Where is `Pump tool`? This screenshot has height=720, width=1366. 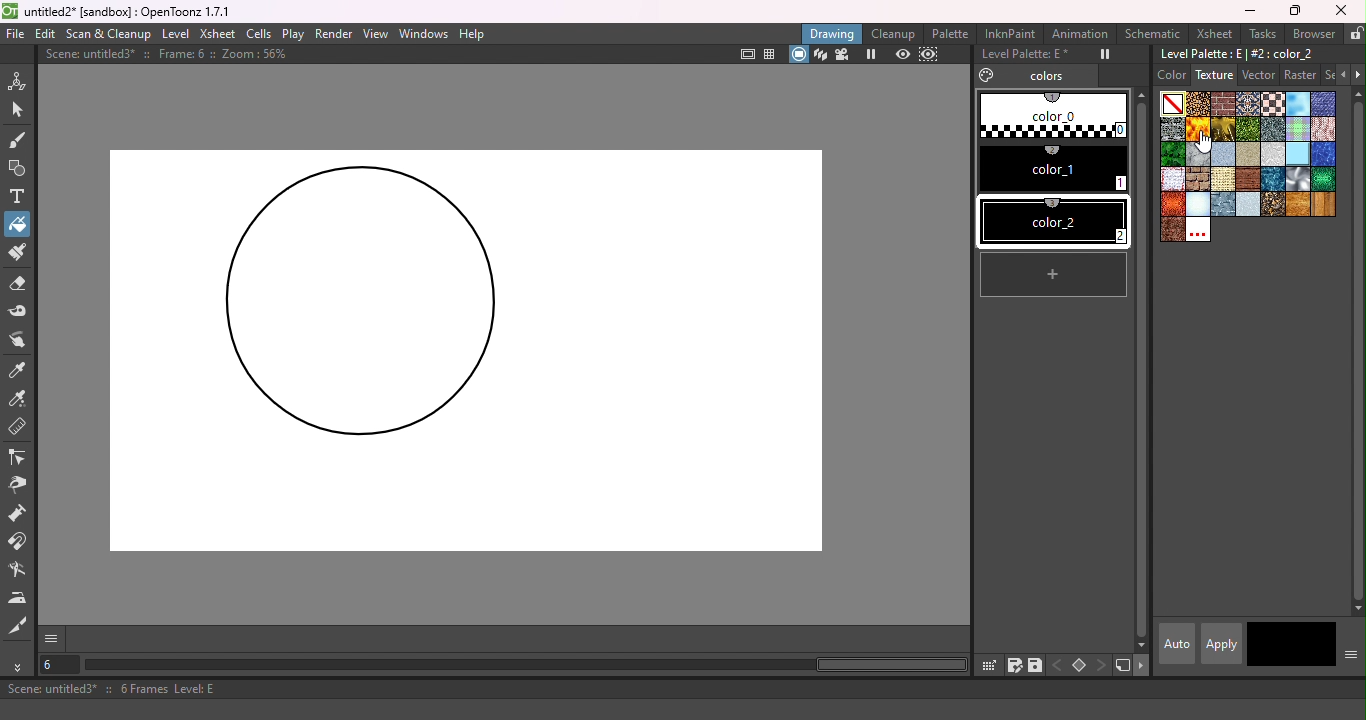
Pump tool is located at coordinates (21, 513).